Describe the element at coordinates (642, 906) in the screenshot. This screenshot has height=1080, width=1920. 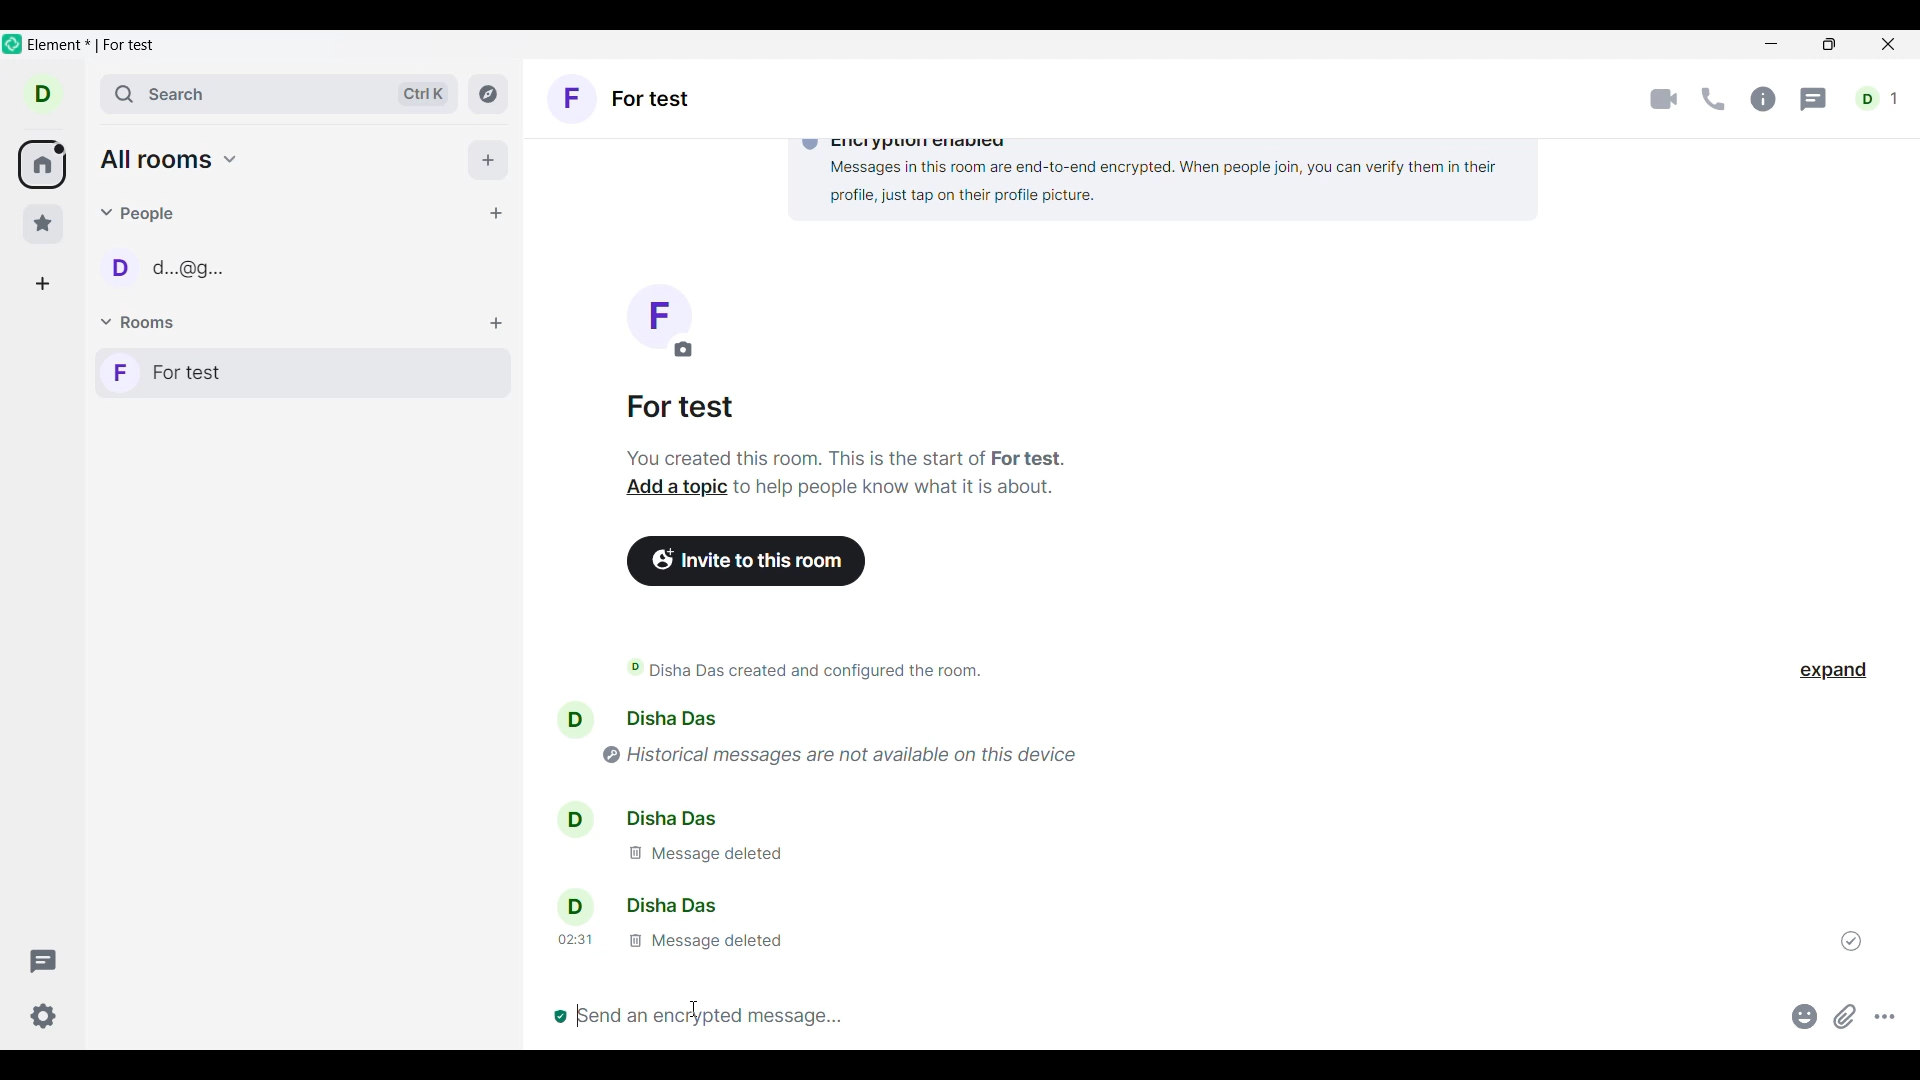
I see `disha das` at that location.